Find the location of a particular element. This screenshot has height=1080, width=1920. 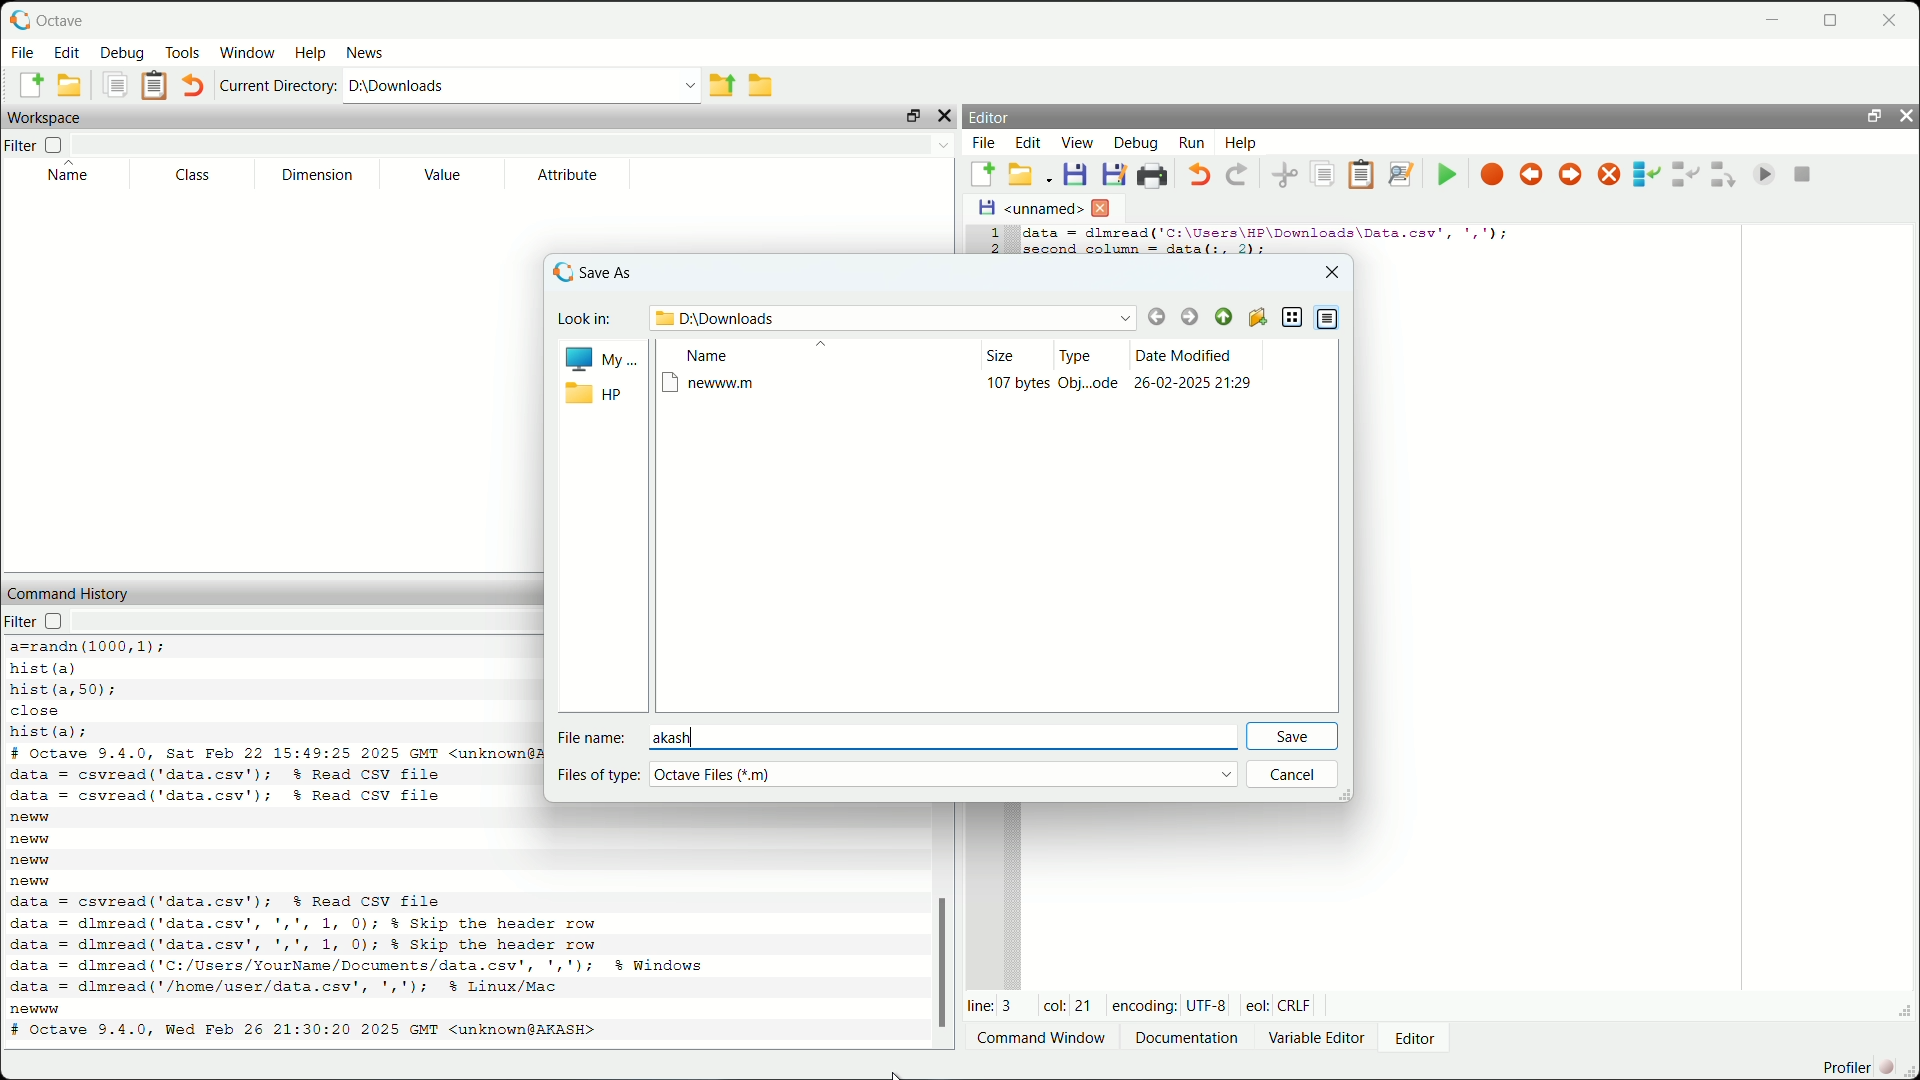

col: 21 is located at coordinates (1067, 1006).